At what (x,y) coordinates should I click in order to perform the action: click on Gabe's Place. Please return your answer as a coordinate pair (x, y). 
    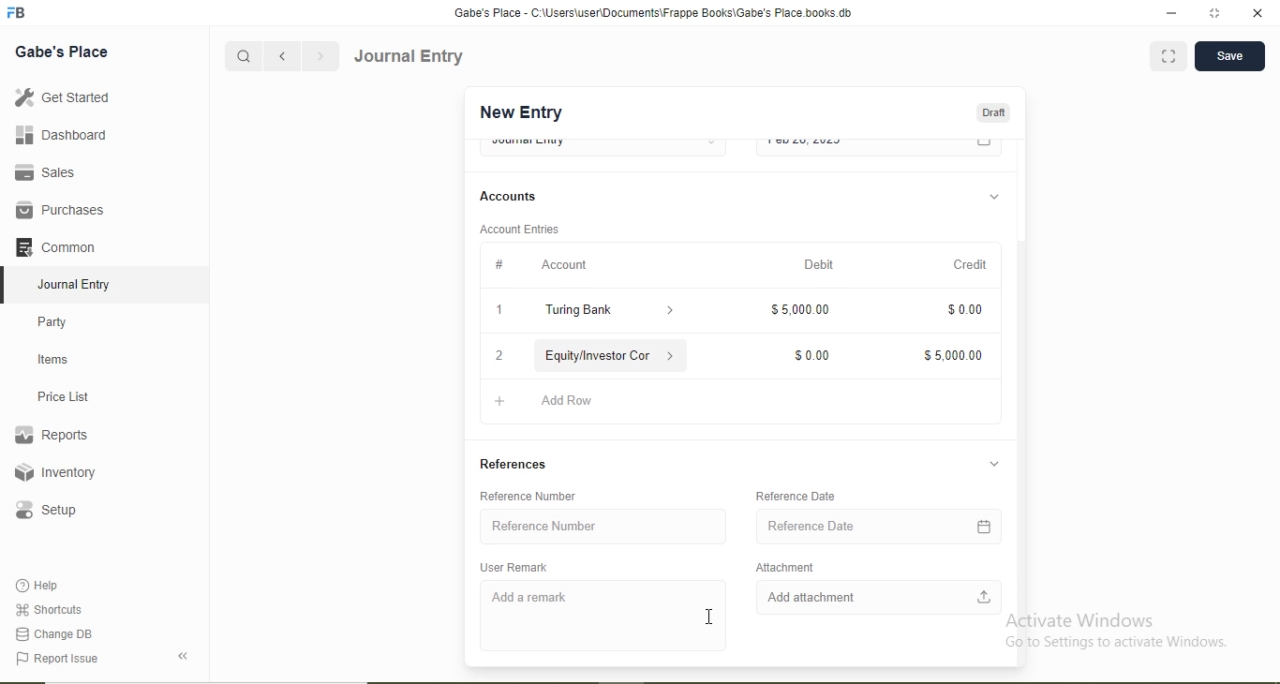
    Looking at the image, I should click on (62, 52).